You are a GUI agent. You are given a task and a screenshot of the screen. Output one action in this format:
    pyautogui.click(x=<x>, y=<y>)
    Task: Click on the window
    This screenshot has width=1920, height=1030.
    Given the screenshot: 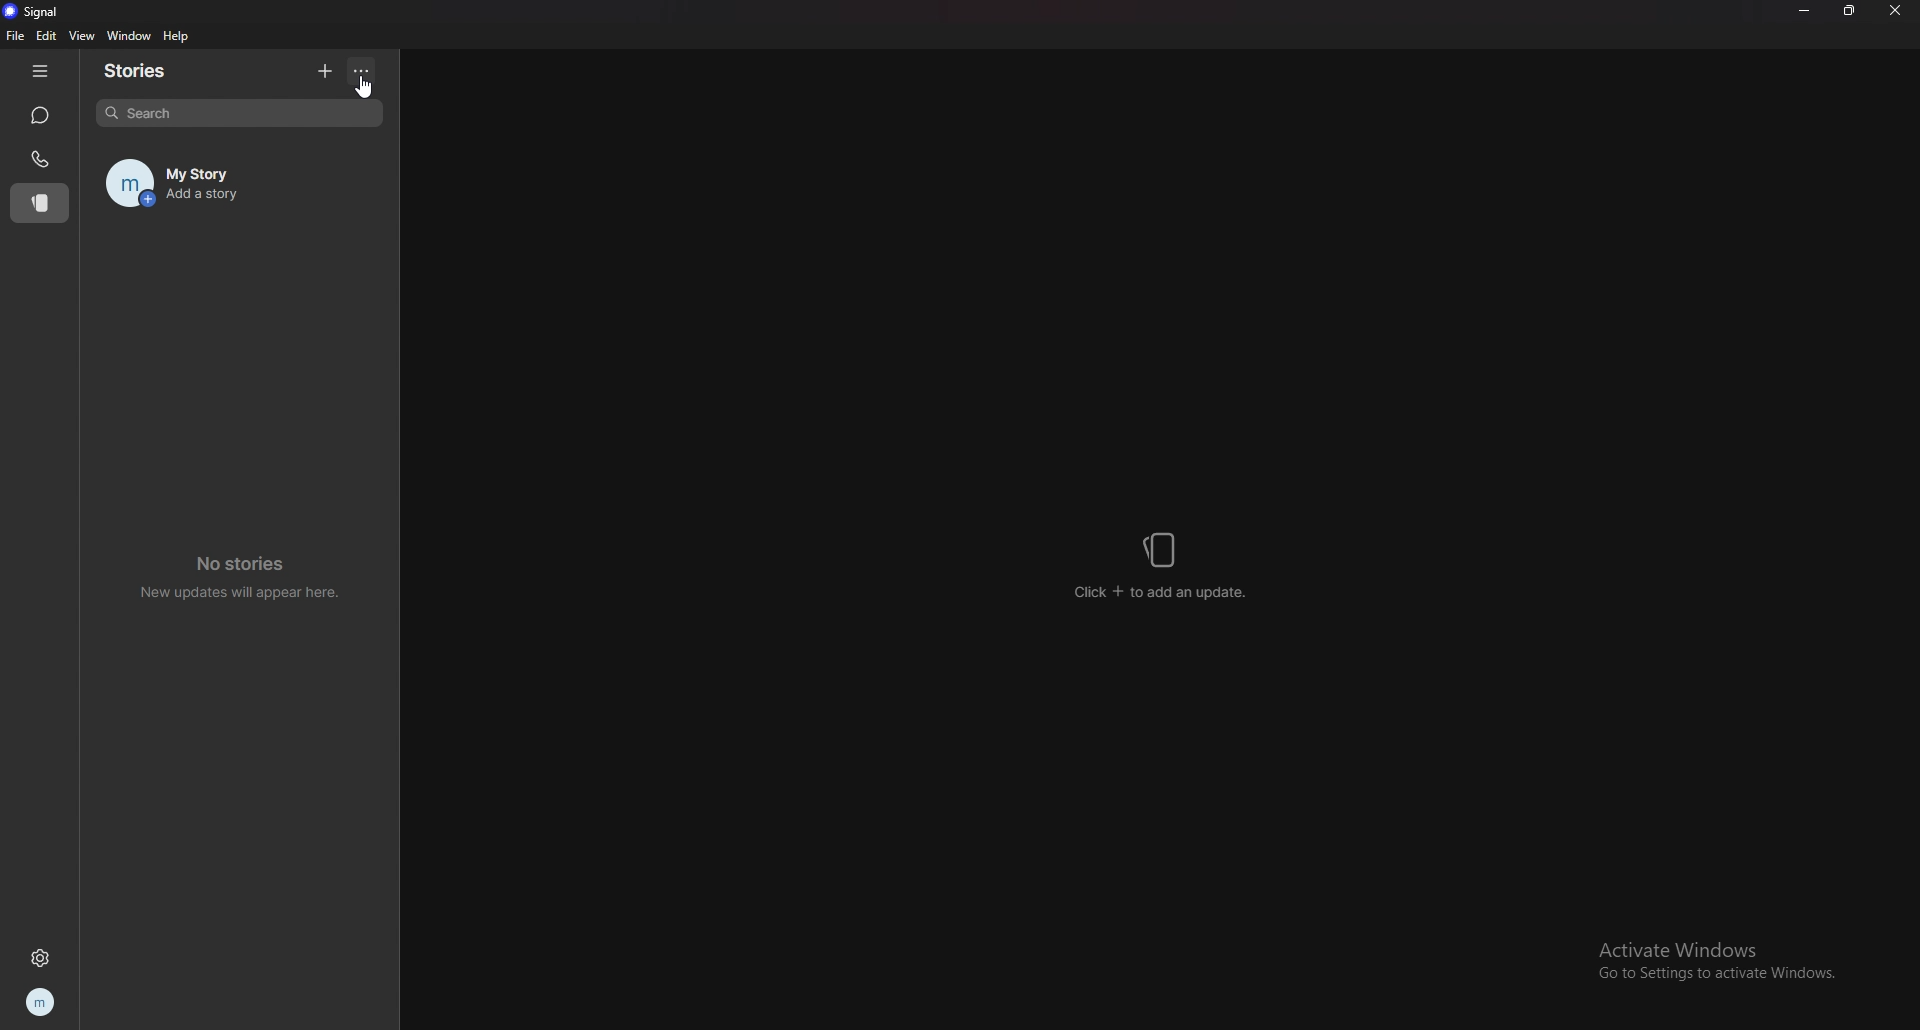 What is the action you would take?
    pyautogui.click(x=129, y=35)
    